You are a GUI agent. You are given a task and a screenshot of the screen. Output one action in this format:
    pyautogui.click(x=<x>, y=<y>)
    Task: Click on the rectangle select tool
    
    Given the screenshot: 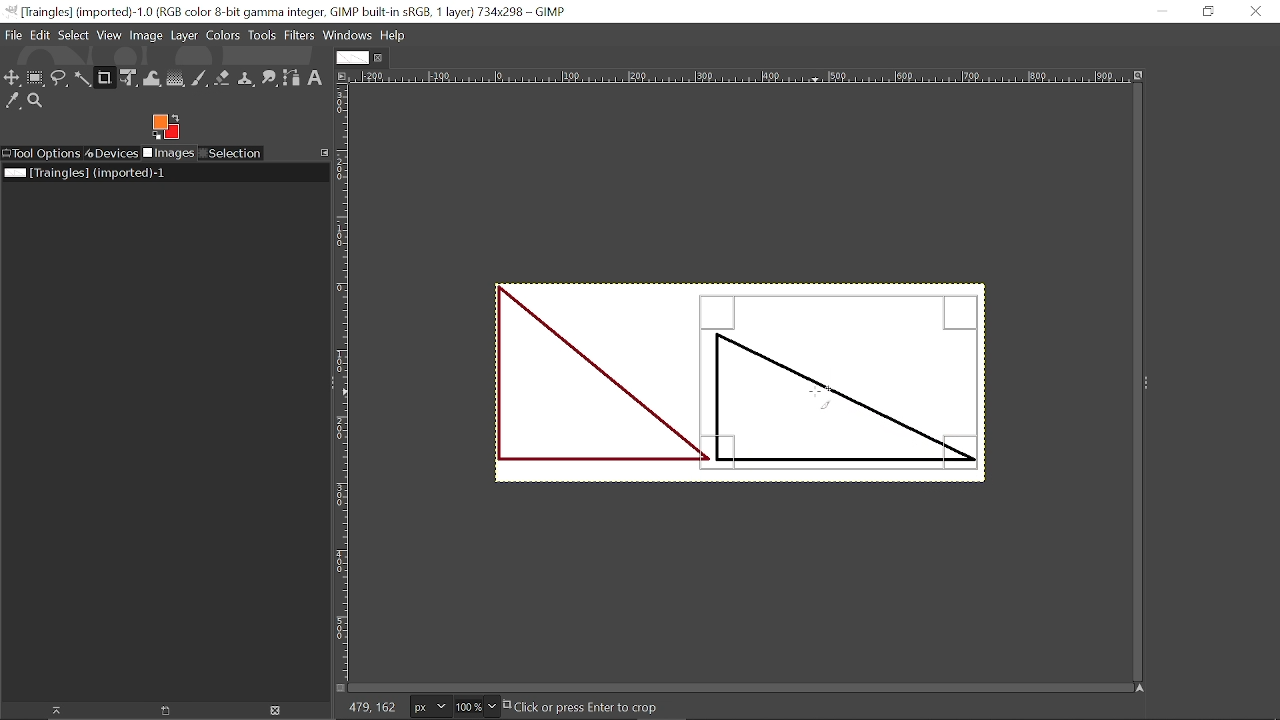 What is the action you would take?
    pyautogui.click(x=37, y=78)
    